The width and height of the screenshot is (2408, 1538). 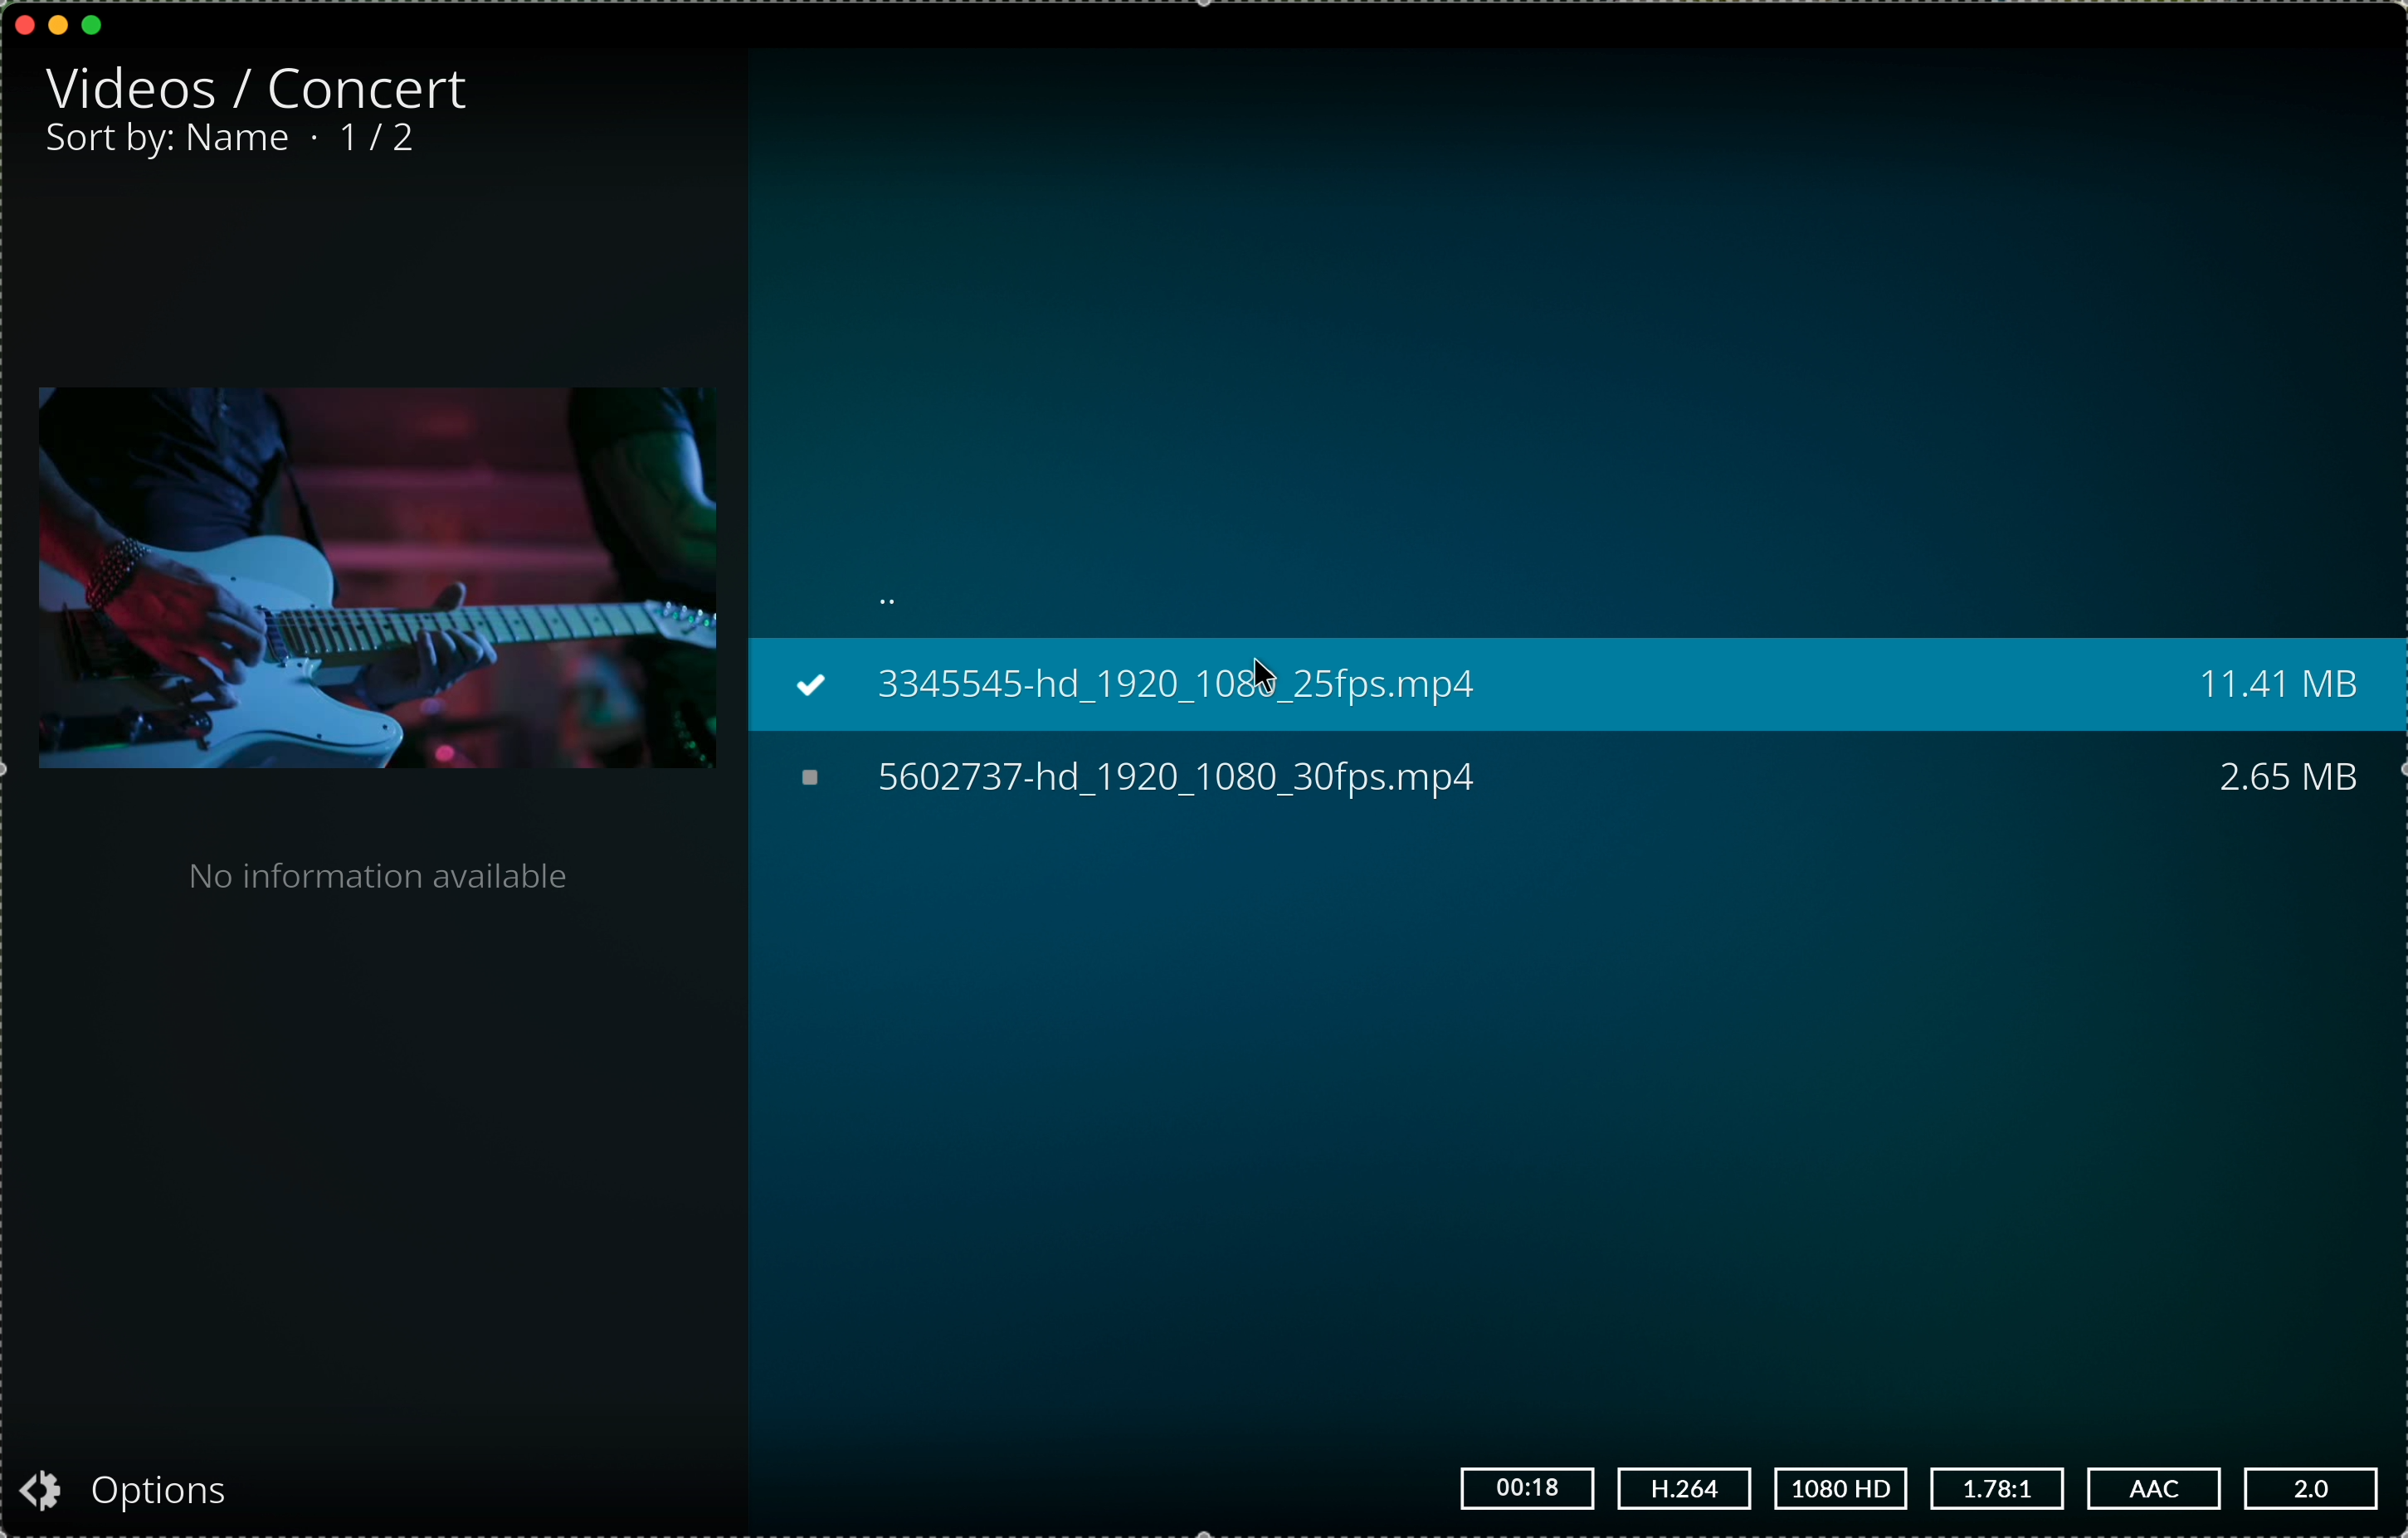 What do you see at coordinates (1272, 669) in the screenshot?
I see `cursor` at bounding box center [1272, 669].